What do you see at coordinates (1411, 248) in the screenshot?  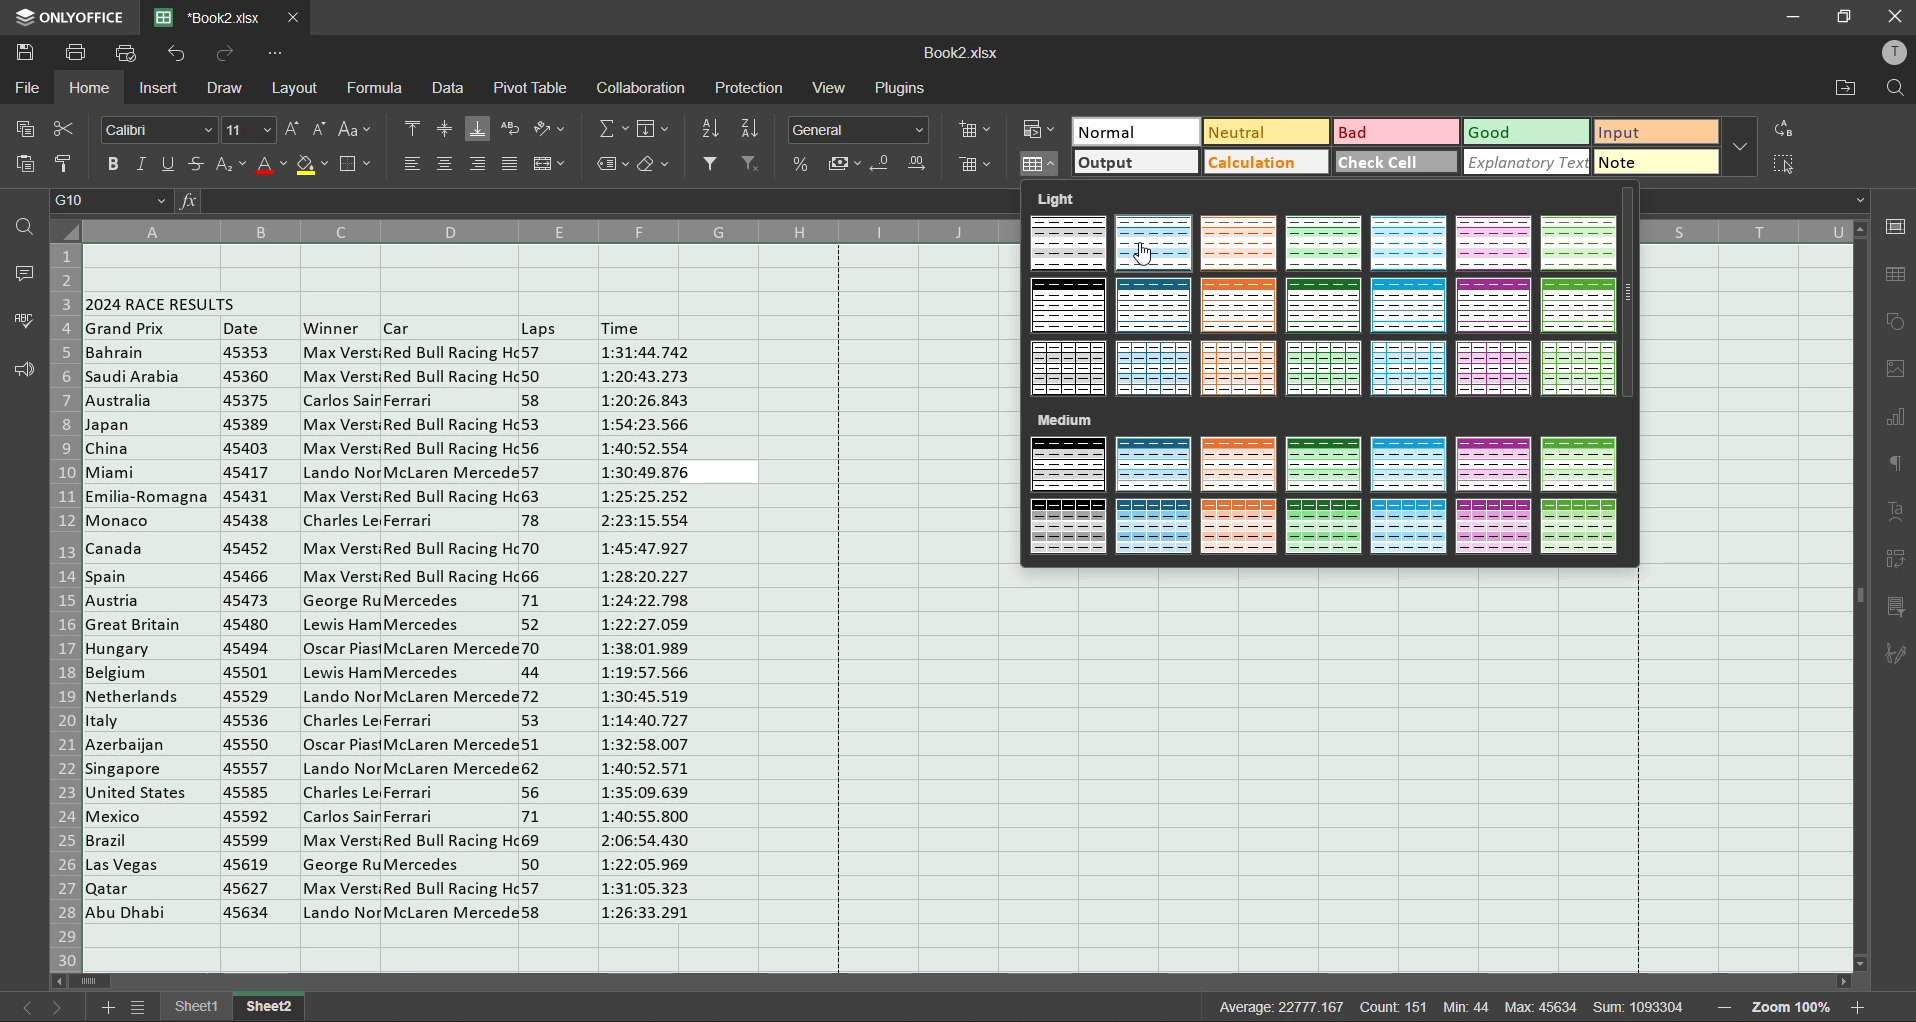 I see `table style light 5` at bounding box center [1411, 248].